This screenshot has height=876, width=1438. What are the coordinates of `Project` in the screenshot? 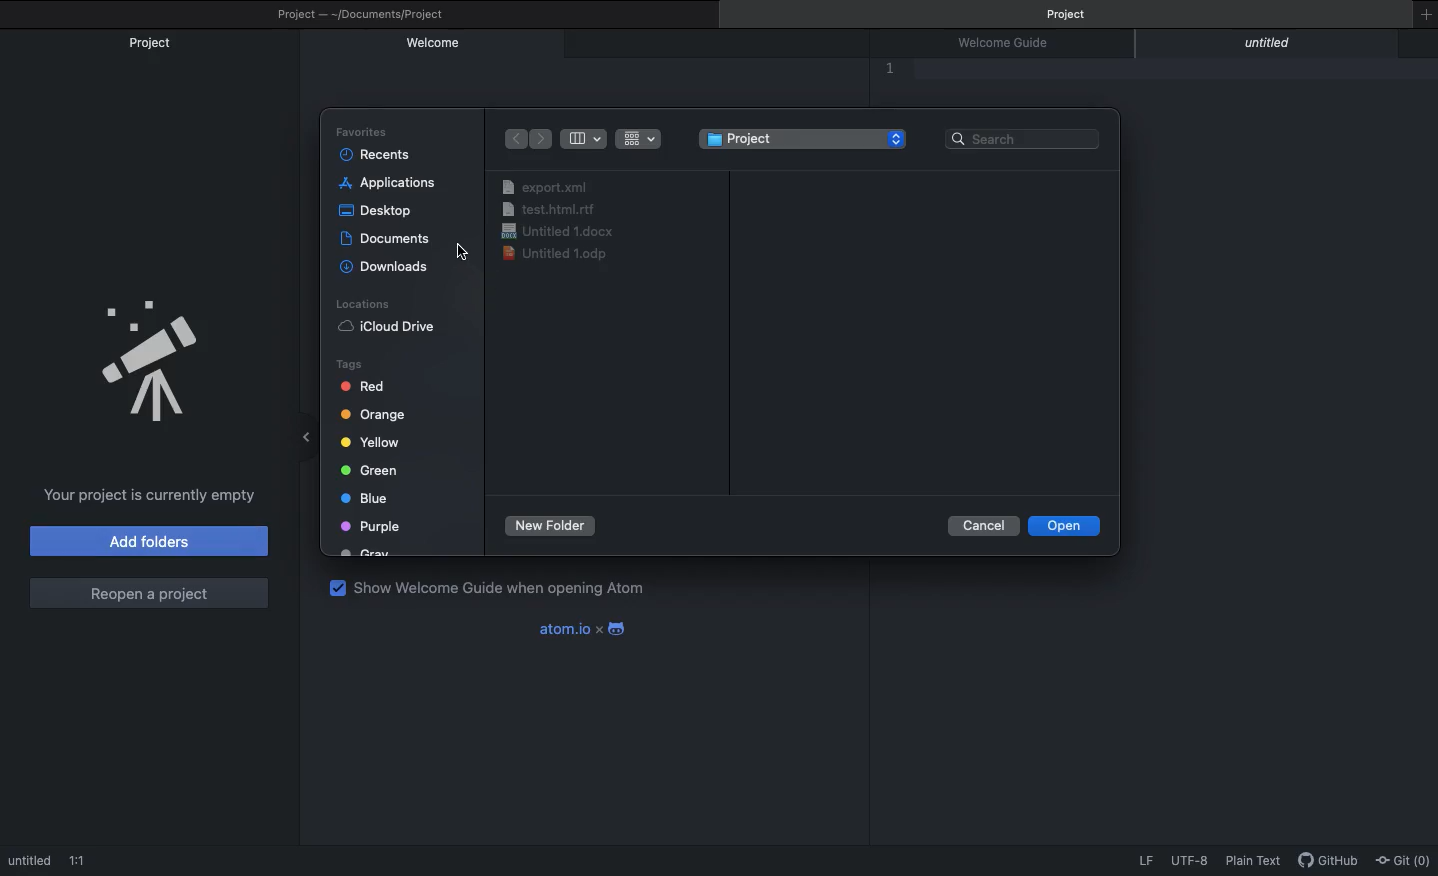 It's located at (154, 44).